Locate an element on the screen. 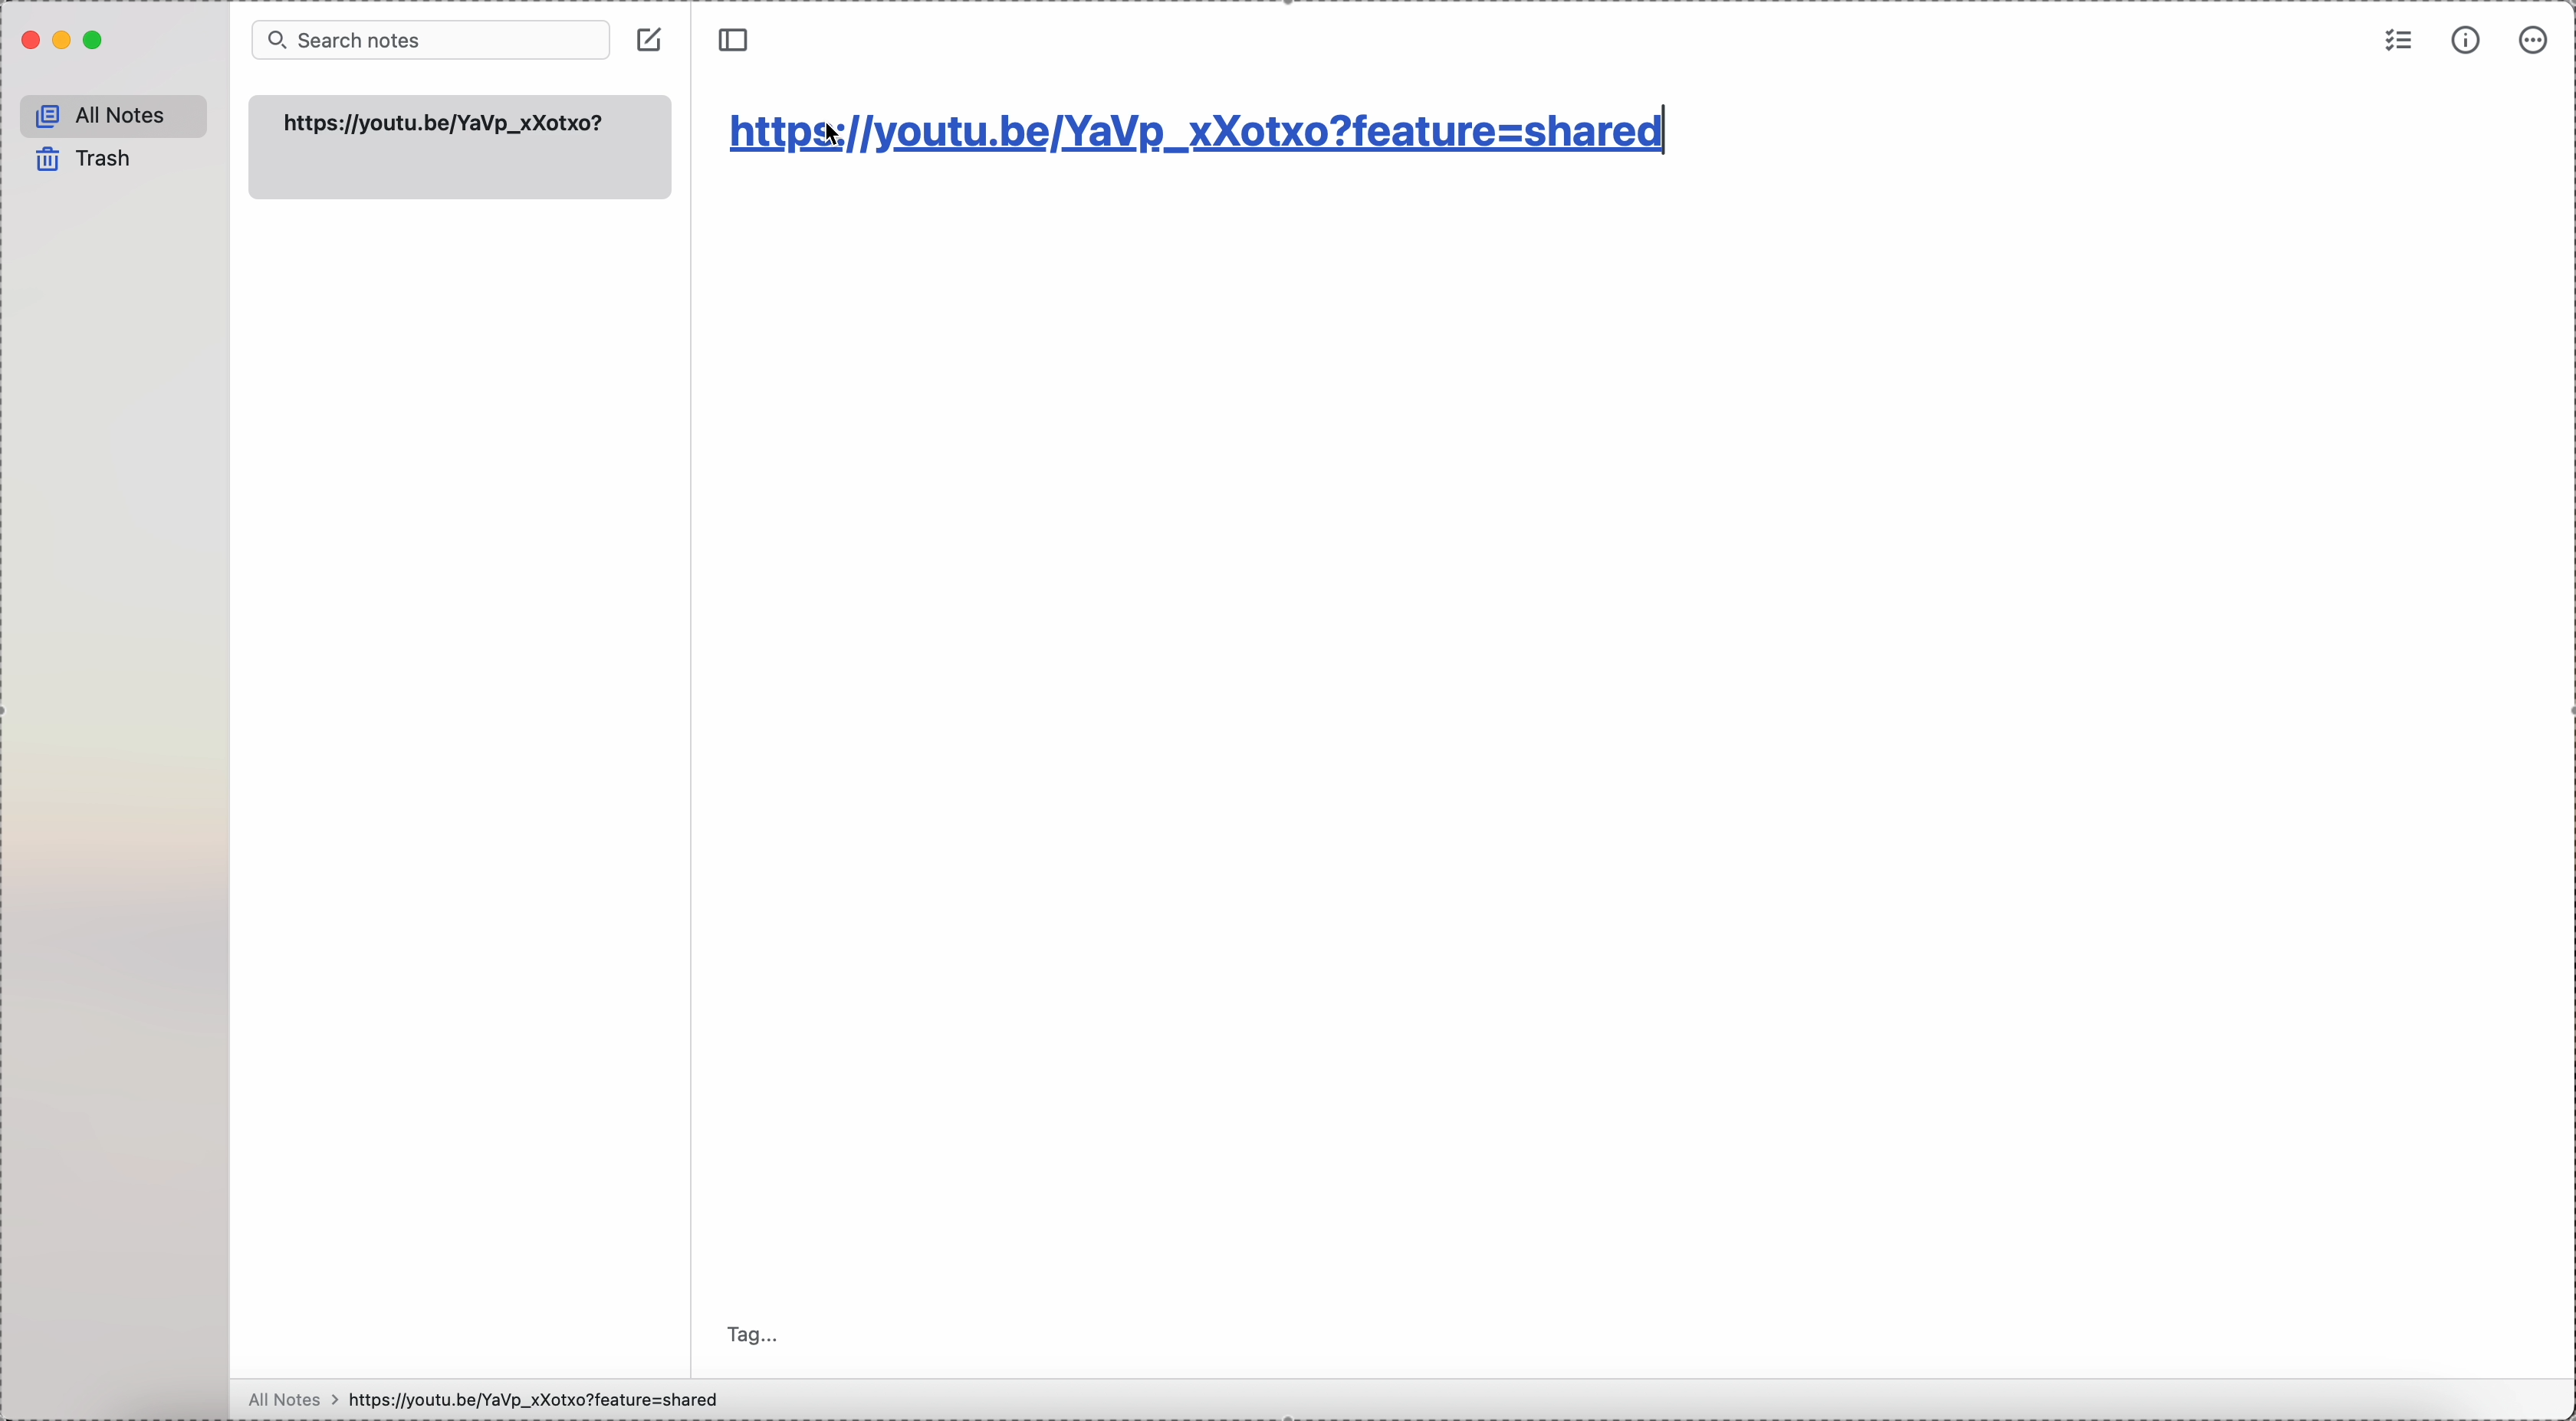 The image size is (2576, 1421). toggle sidebar is located at coordinates (734, 41).